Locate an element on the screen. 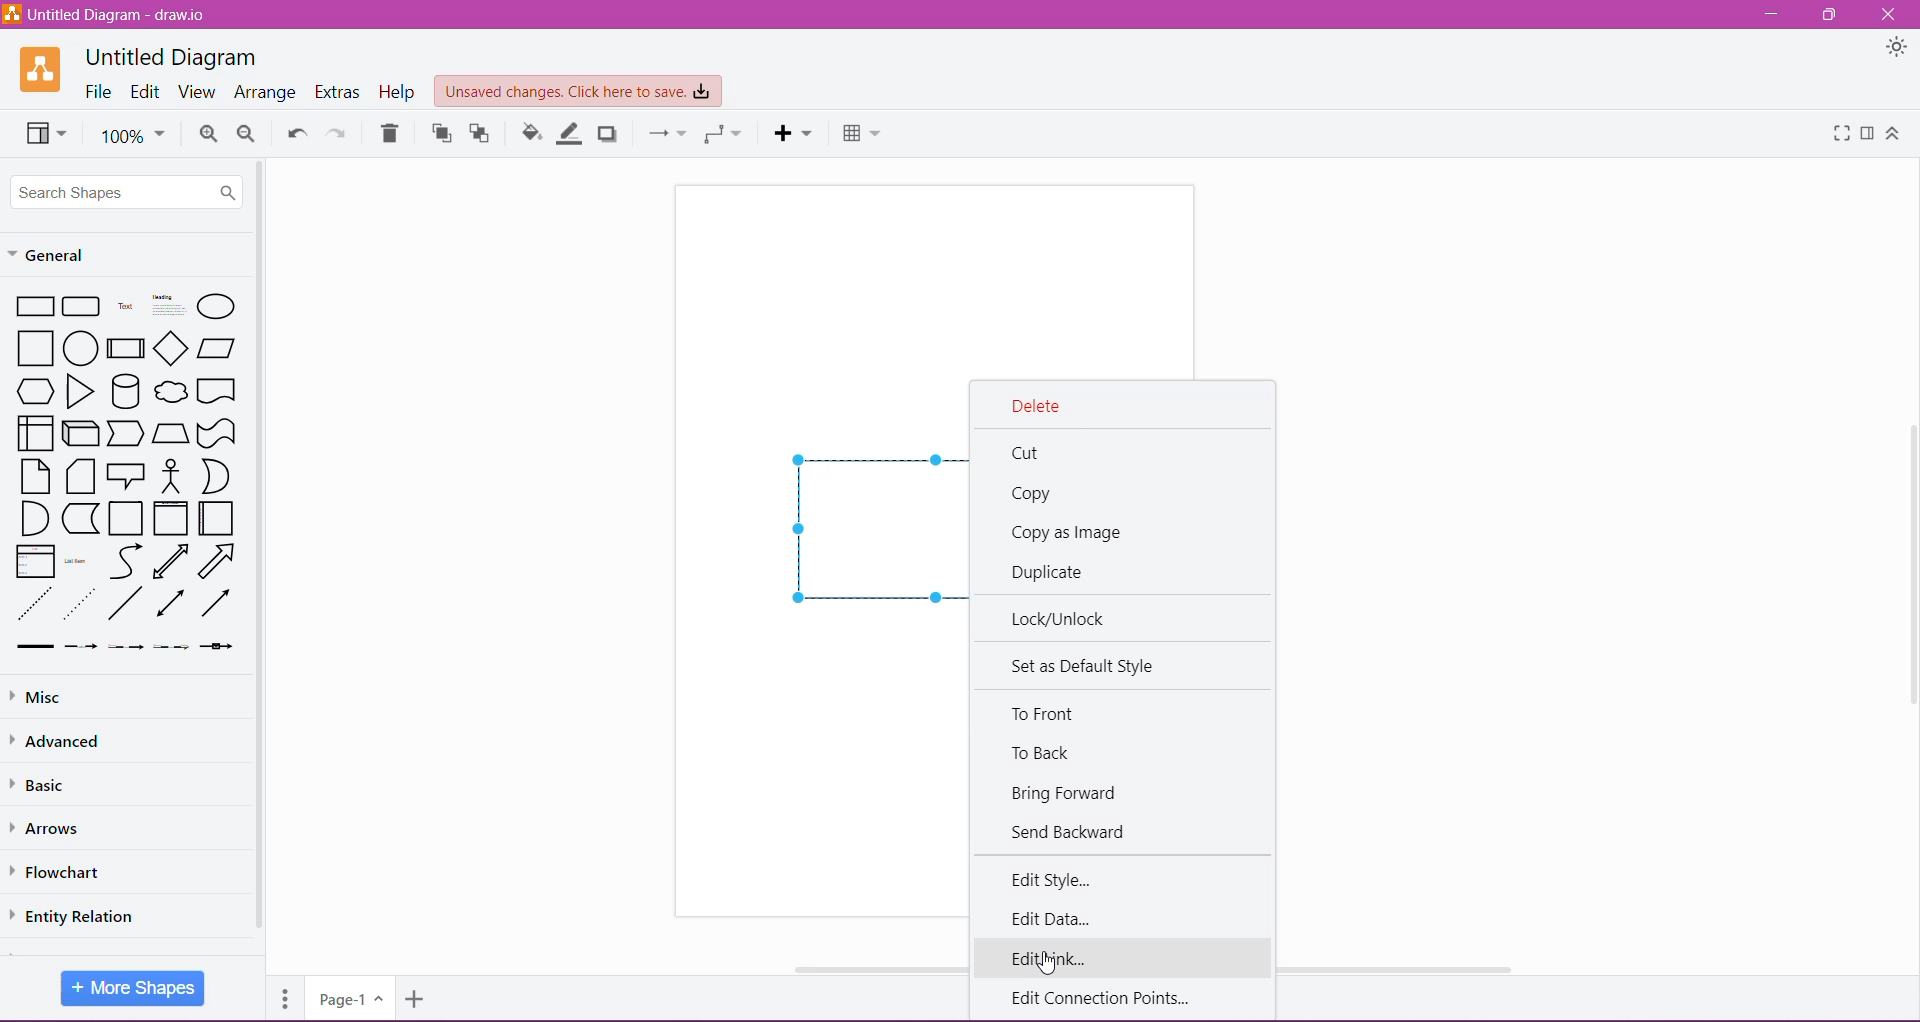 The image size is (1920, 1022). Application Logo is located at coordinates (39, 69).